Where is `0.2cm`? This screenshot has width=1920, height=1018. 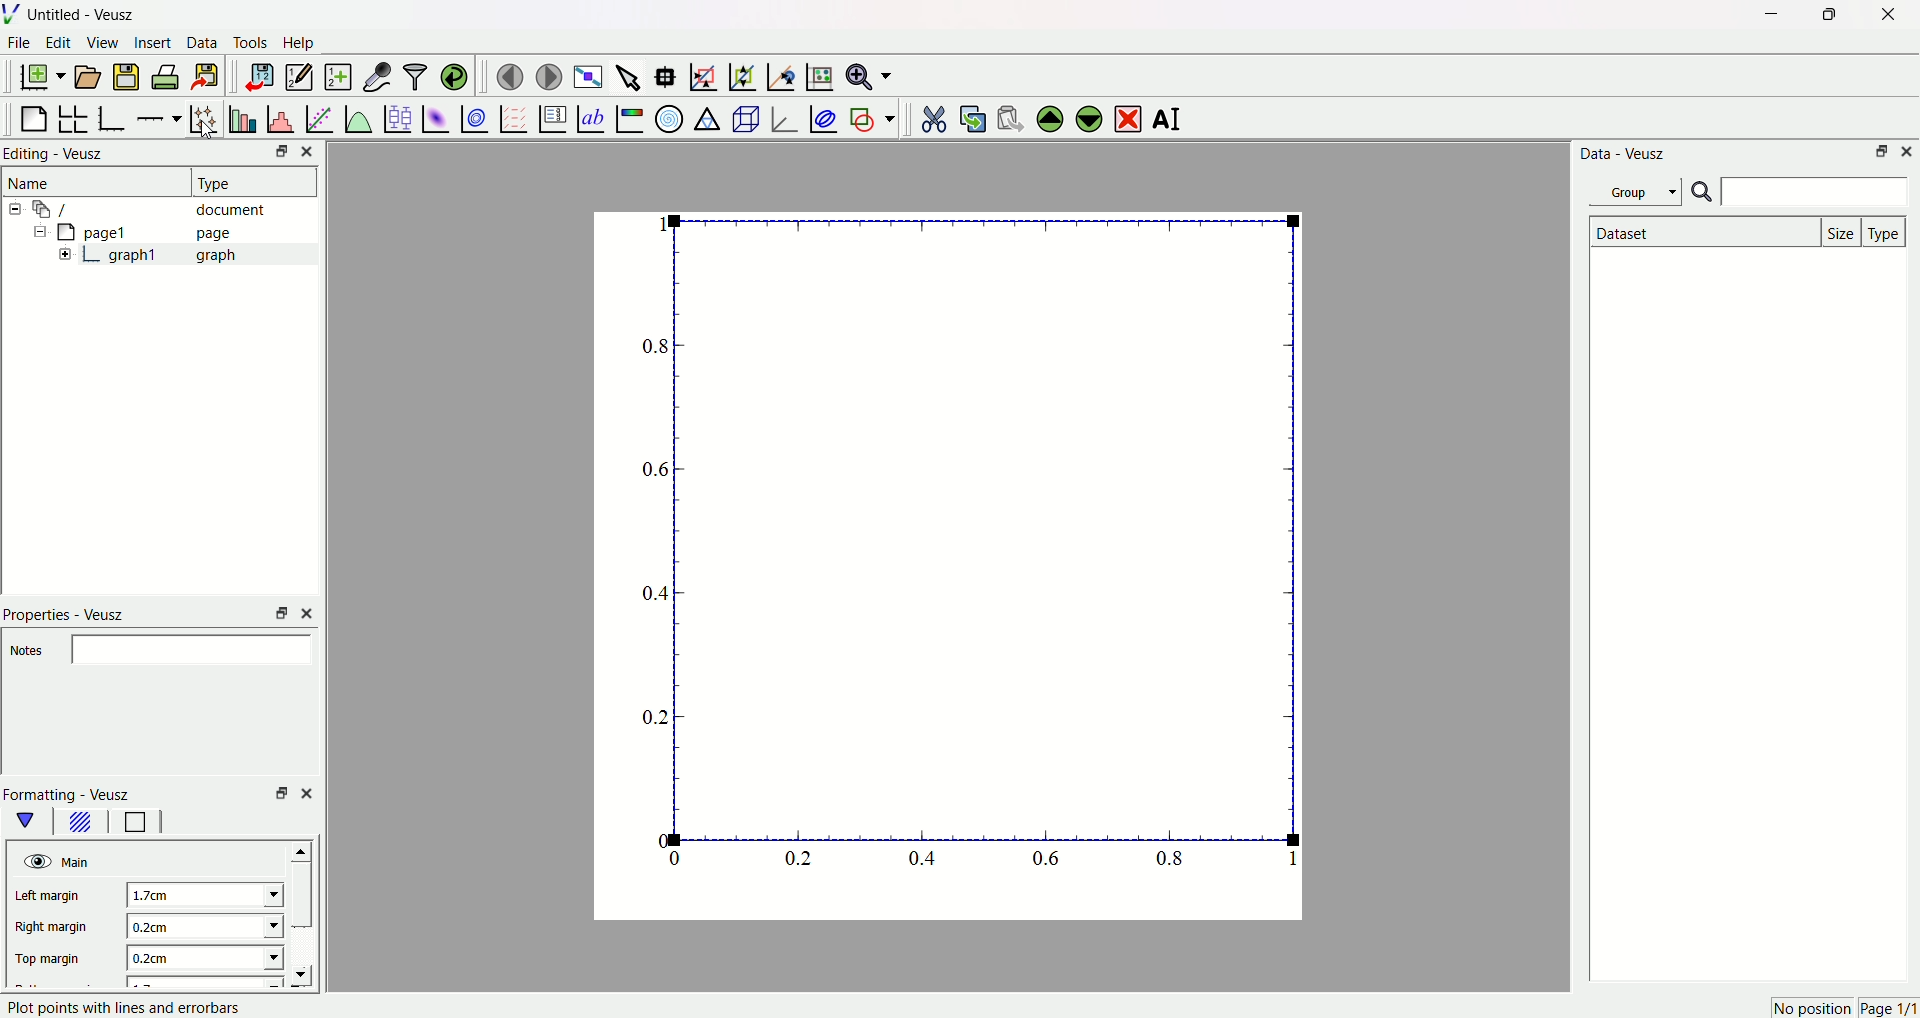
0.2cm is located at coordinates (199, 926).